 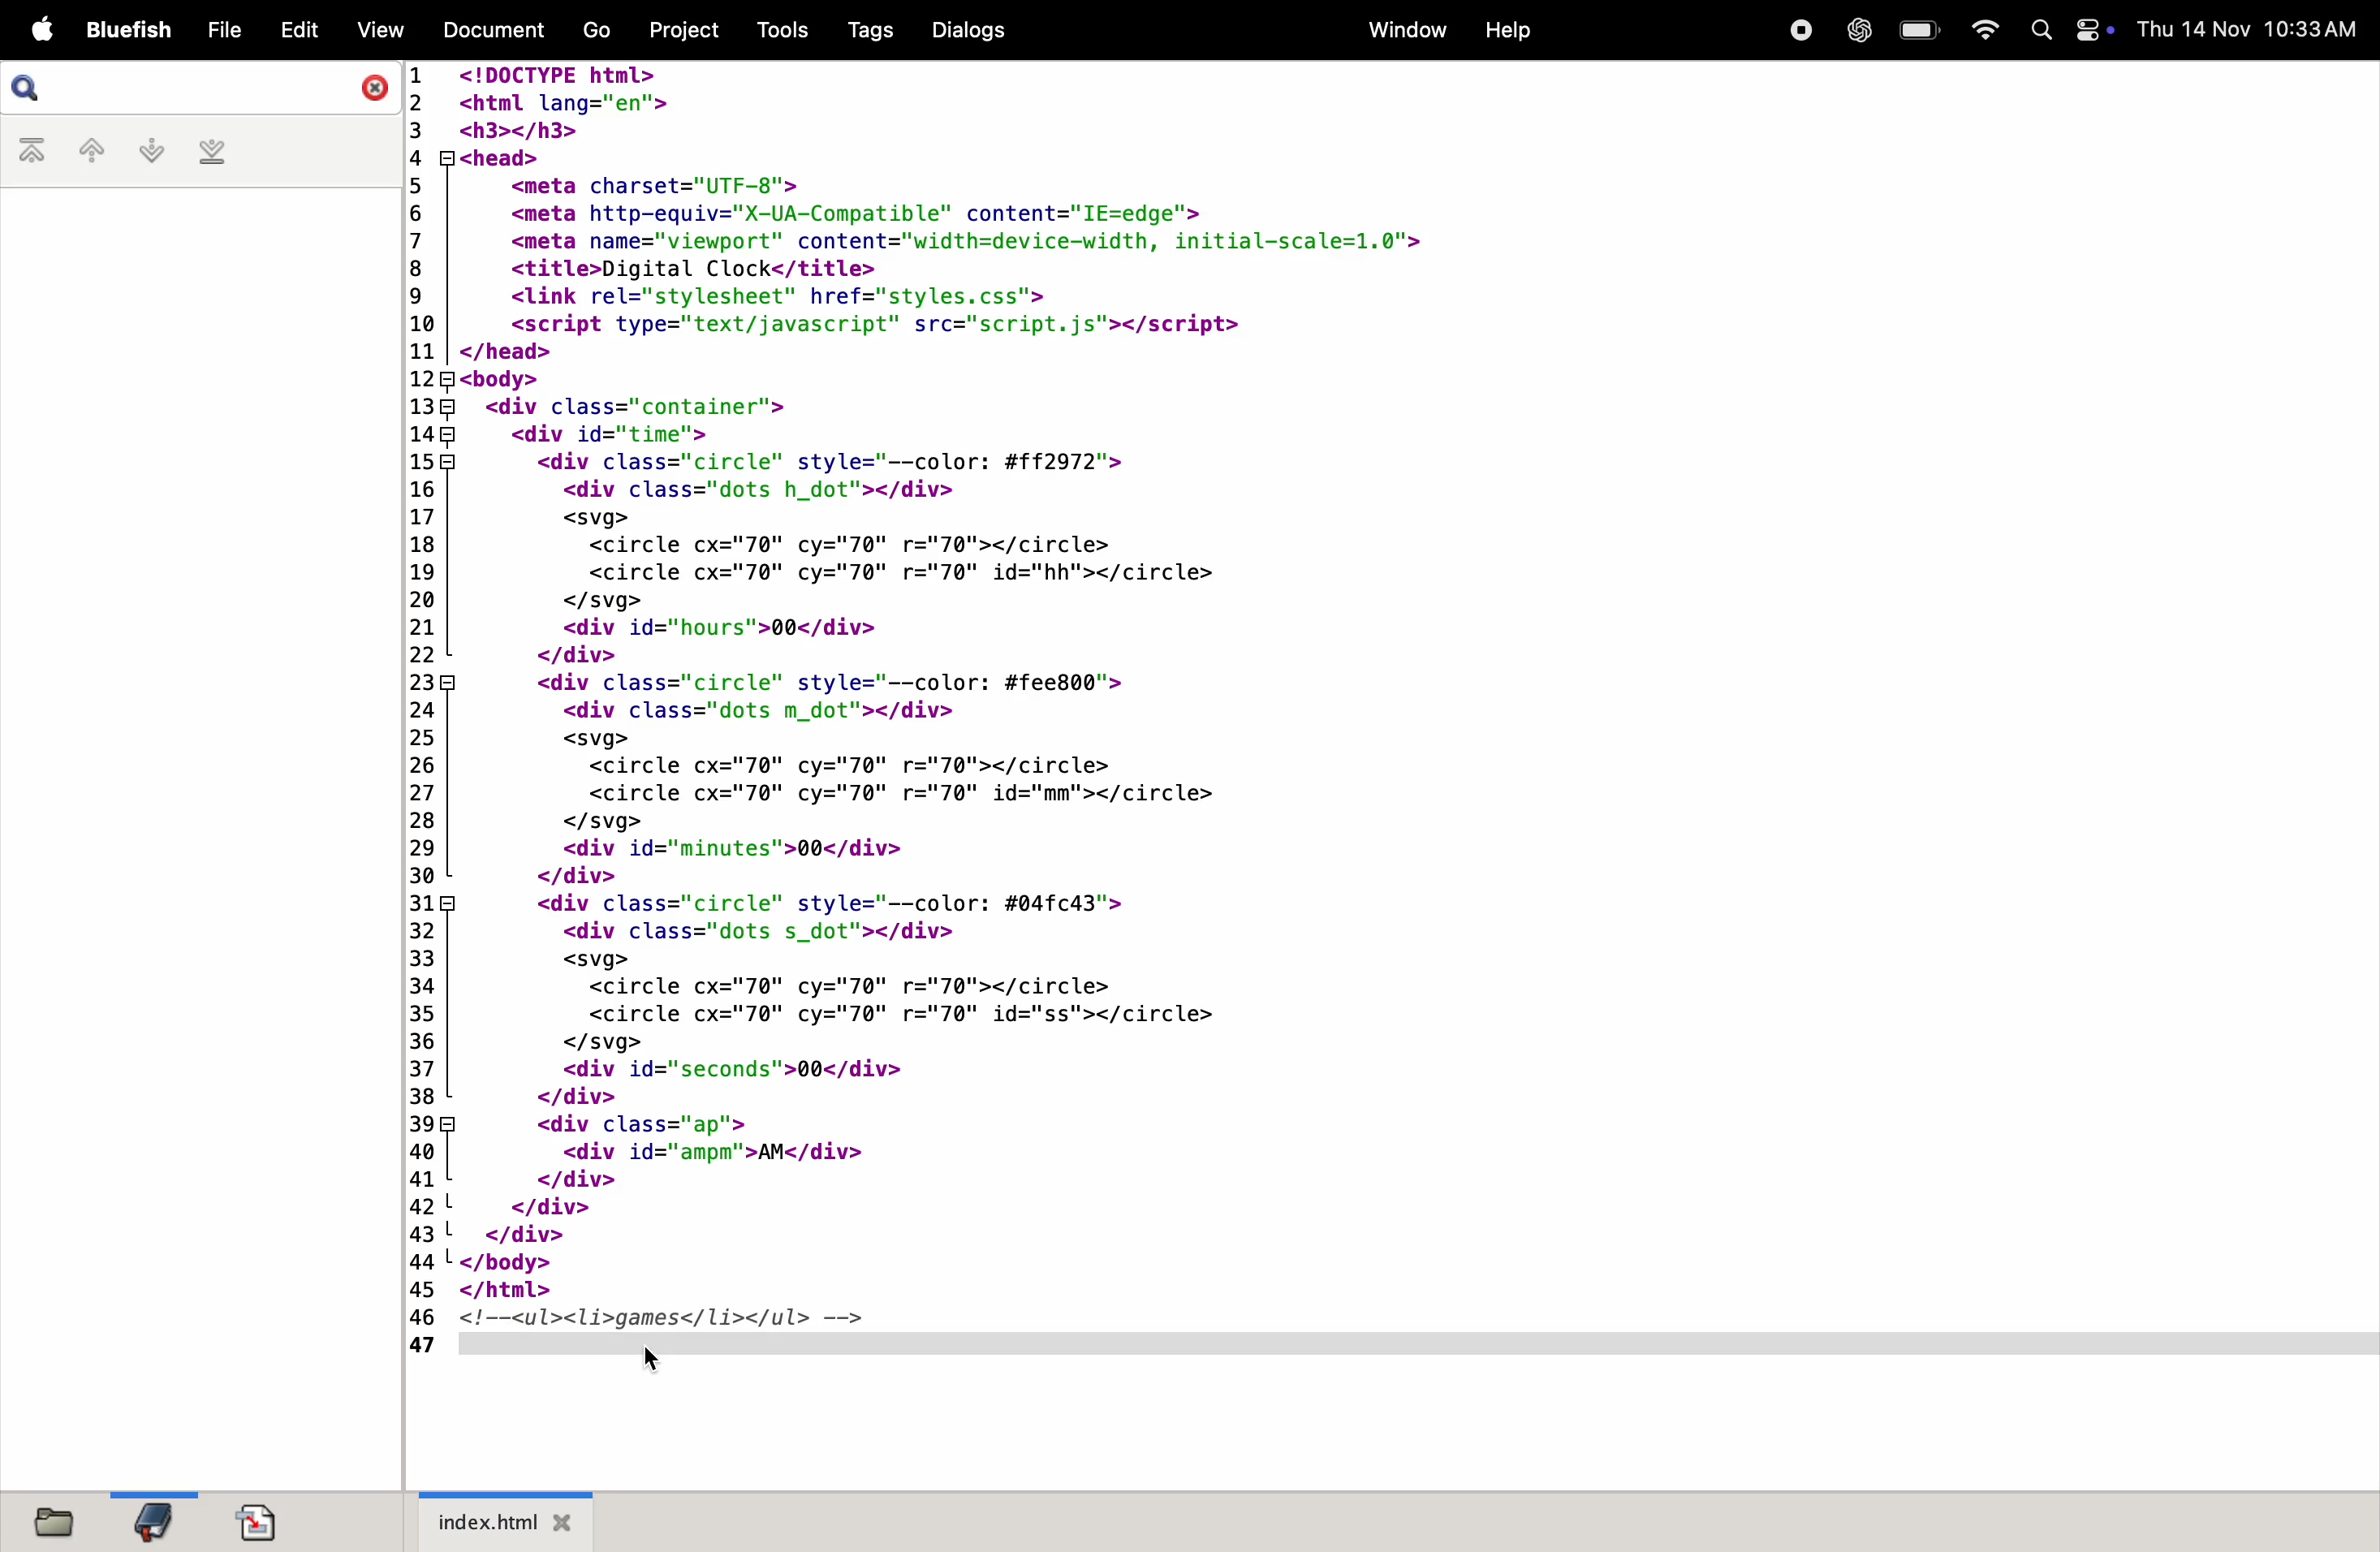 I want to click on chatgpt, so click(x=1858, y=32).